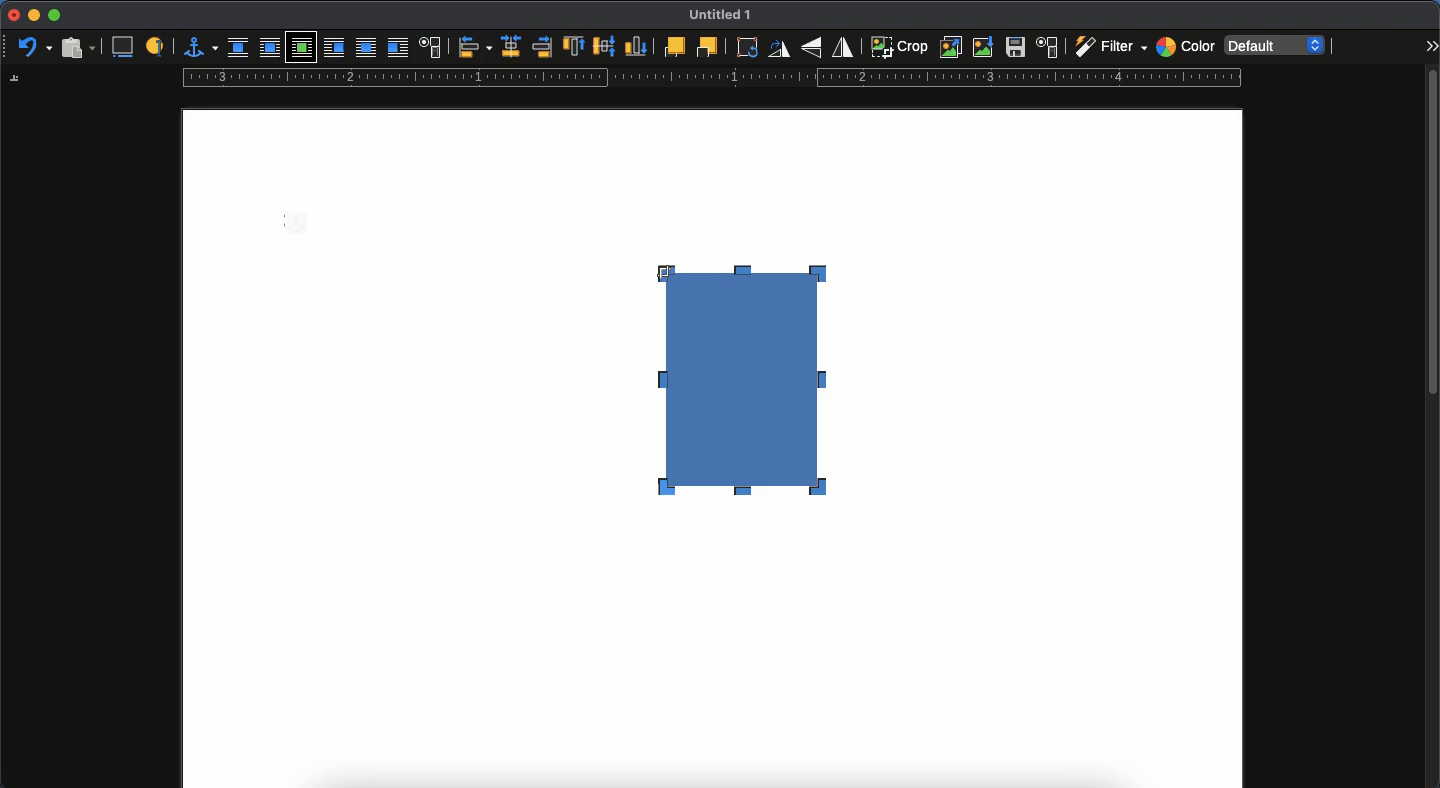 This screenshot has width=1440, height=788. Describe the element at coordinates (573, 48) in the screenshot. I see `top to anchor` at that location.